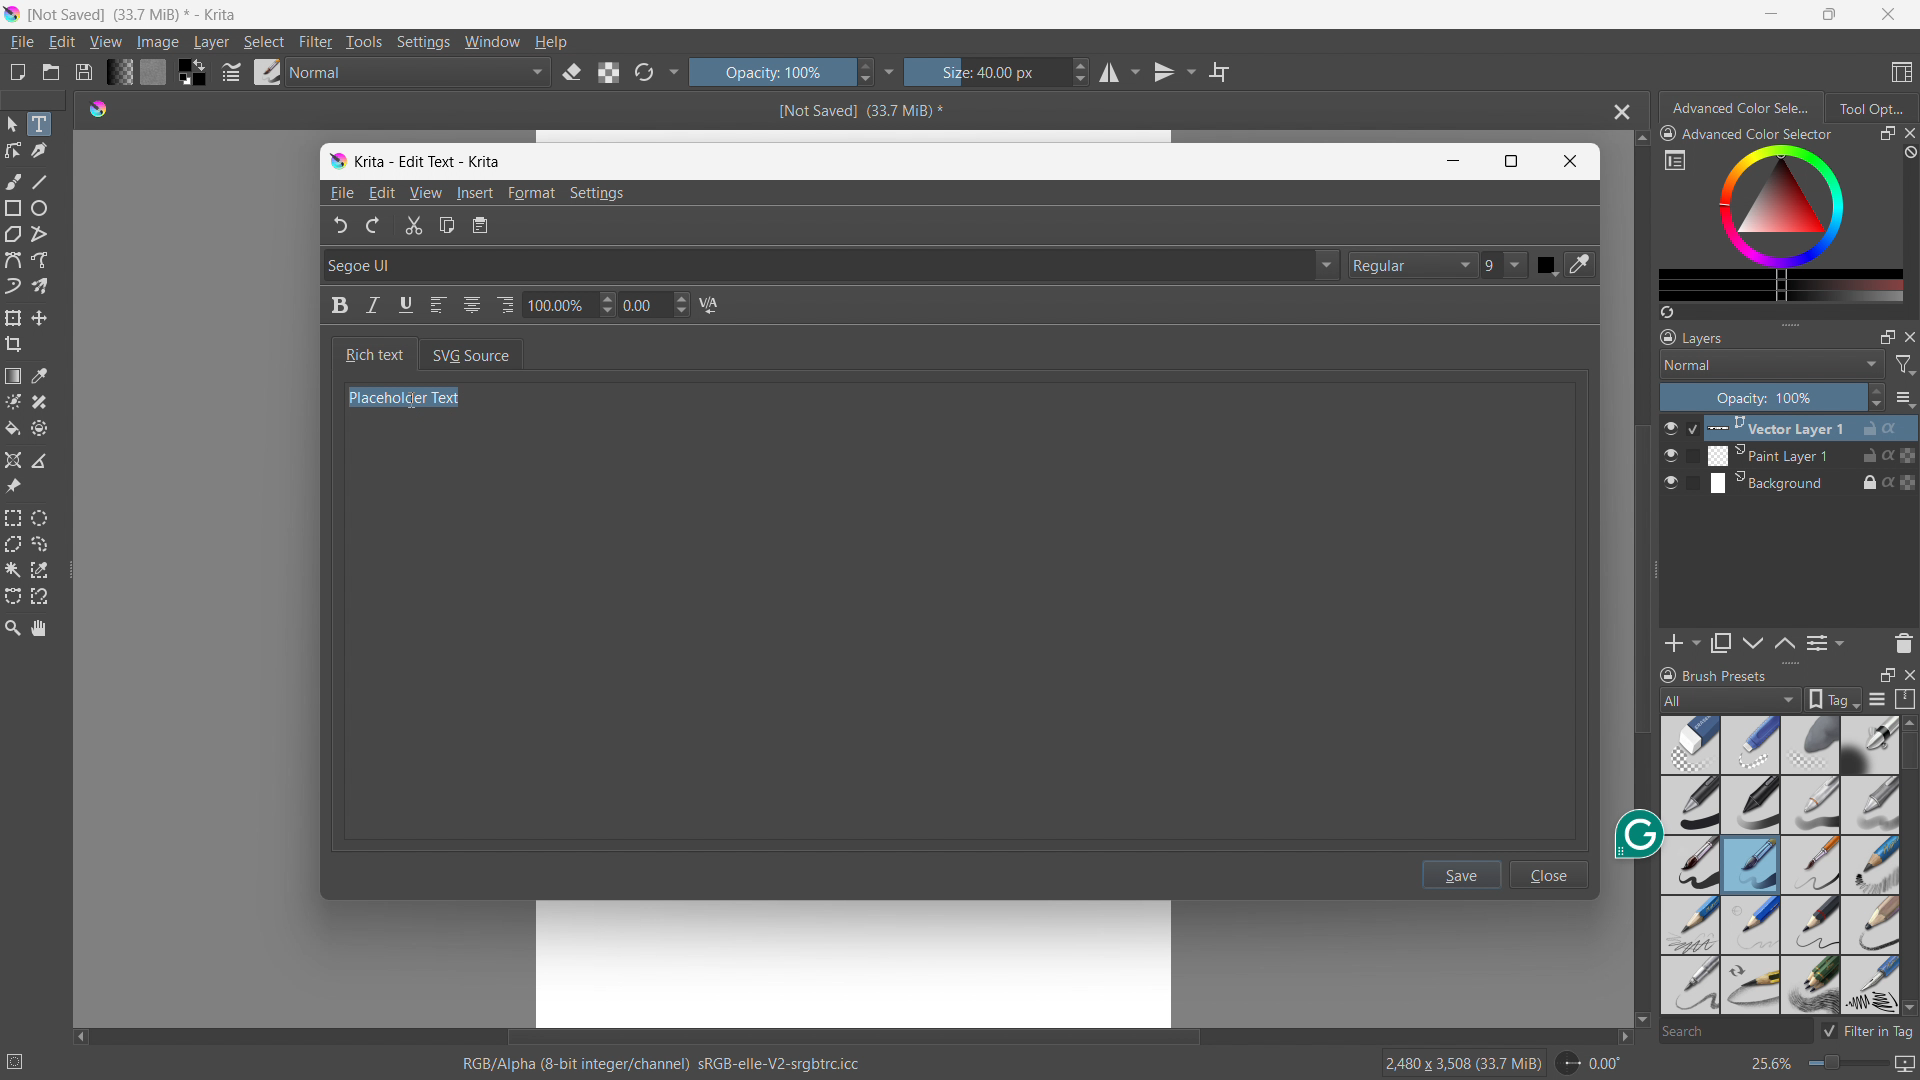  I want to click on wrap around mode, so click(1220, 71).